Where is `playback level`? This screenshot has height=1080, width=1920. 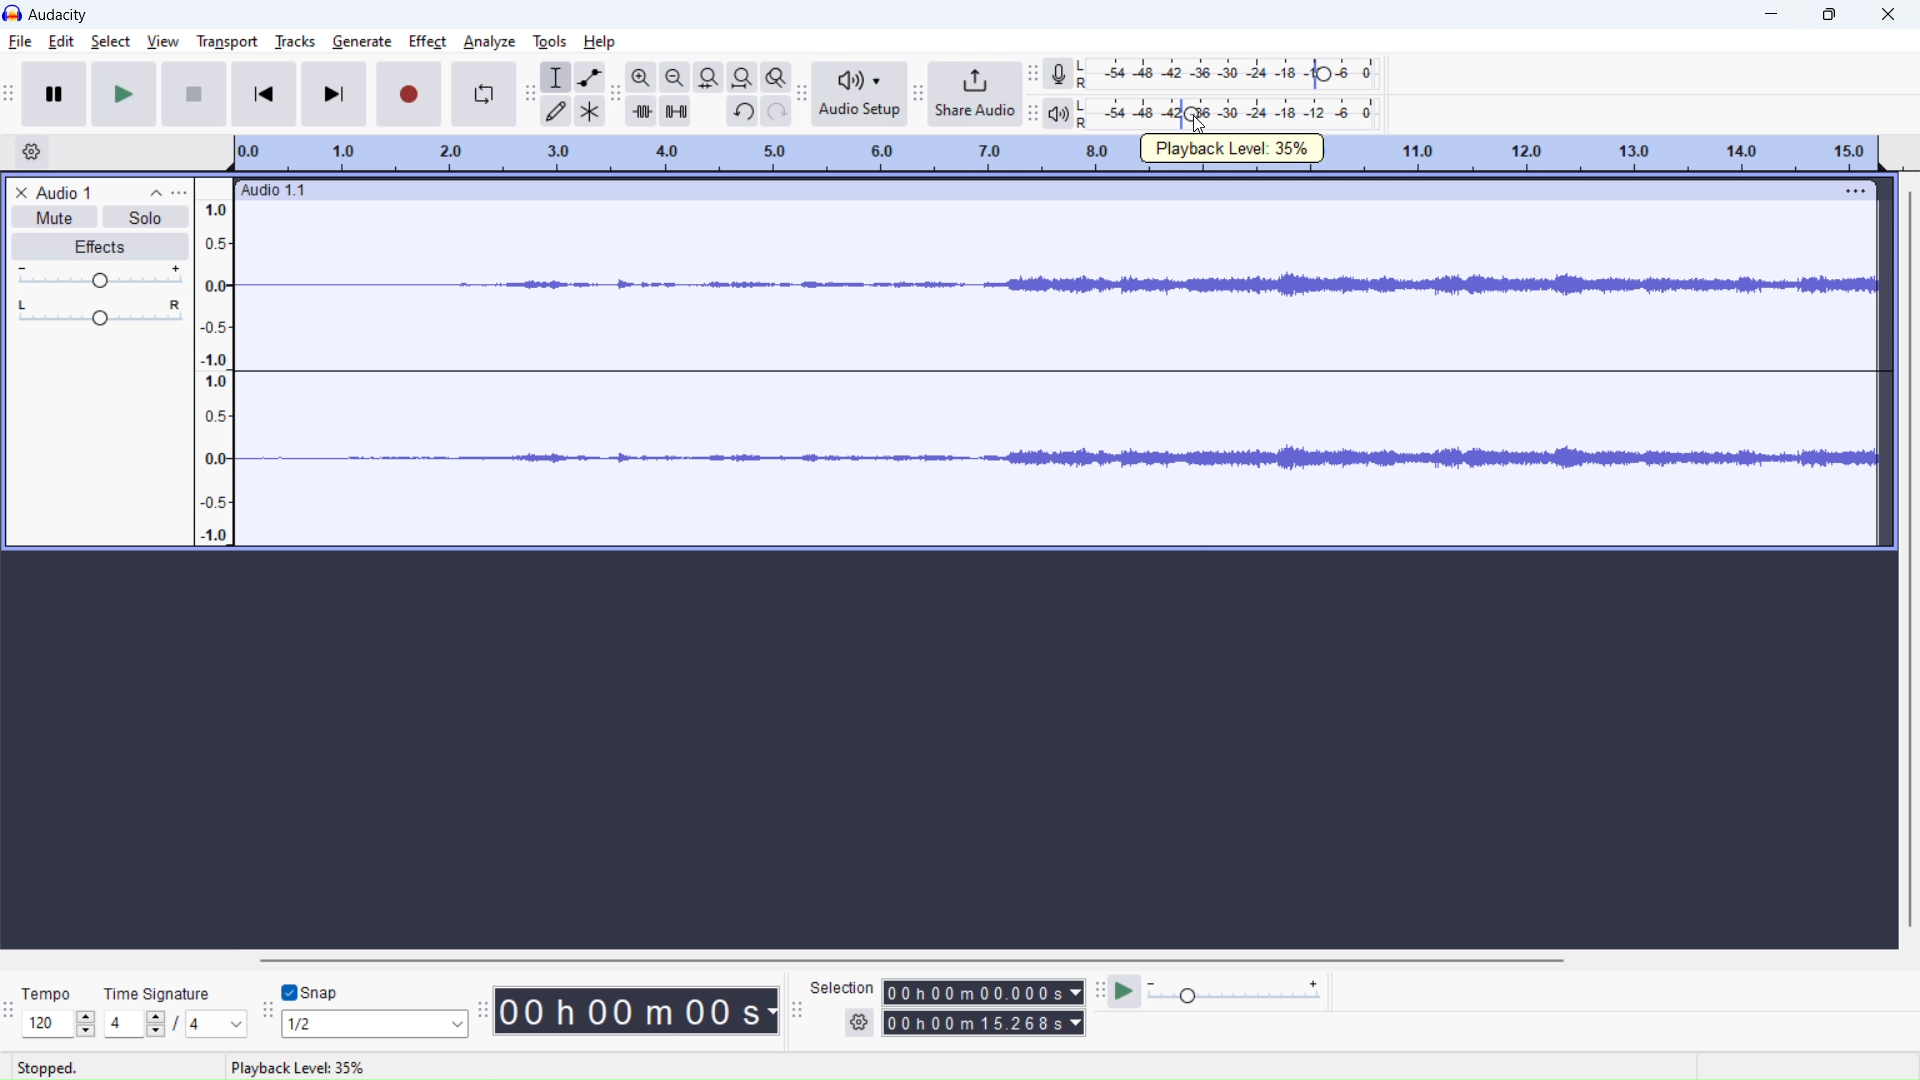
playback level is located at coordinates (1226, 112).